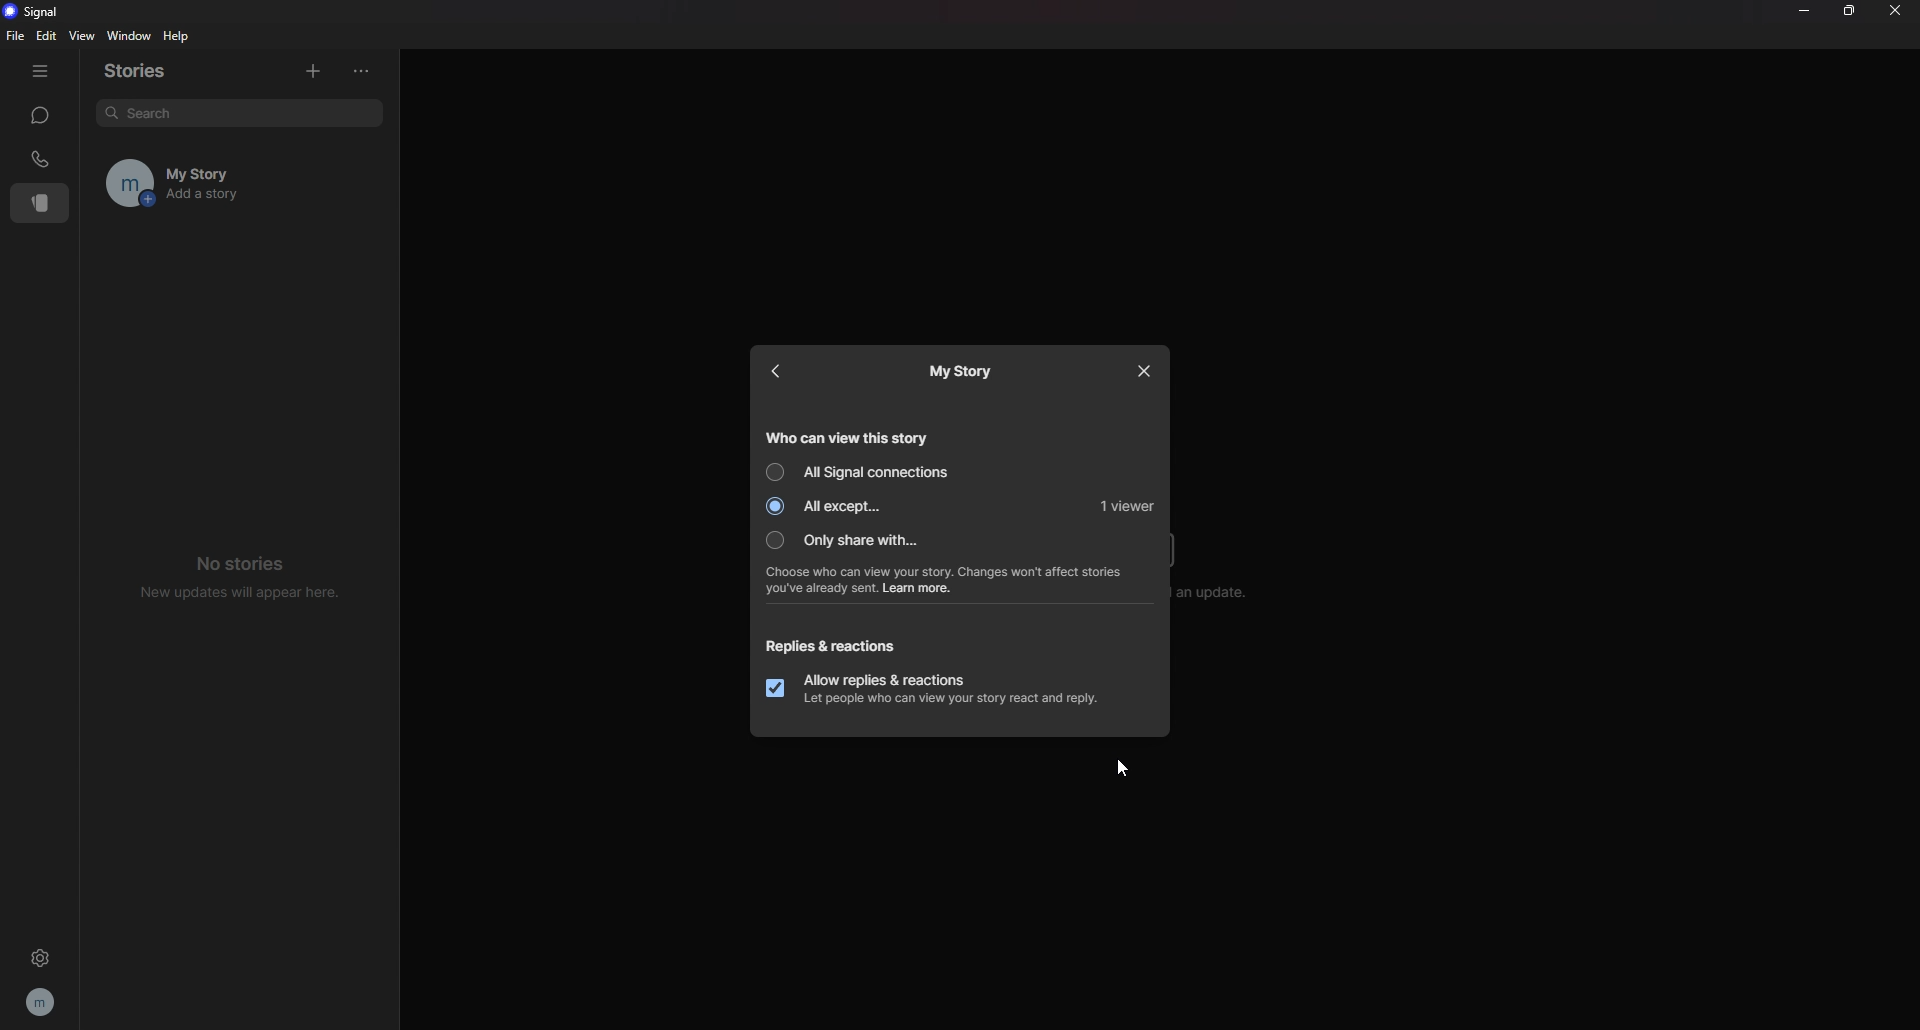  I want to click on allow replies and reactions let people who can view your story react and reply, so click(950, 689).